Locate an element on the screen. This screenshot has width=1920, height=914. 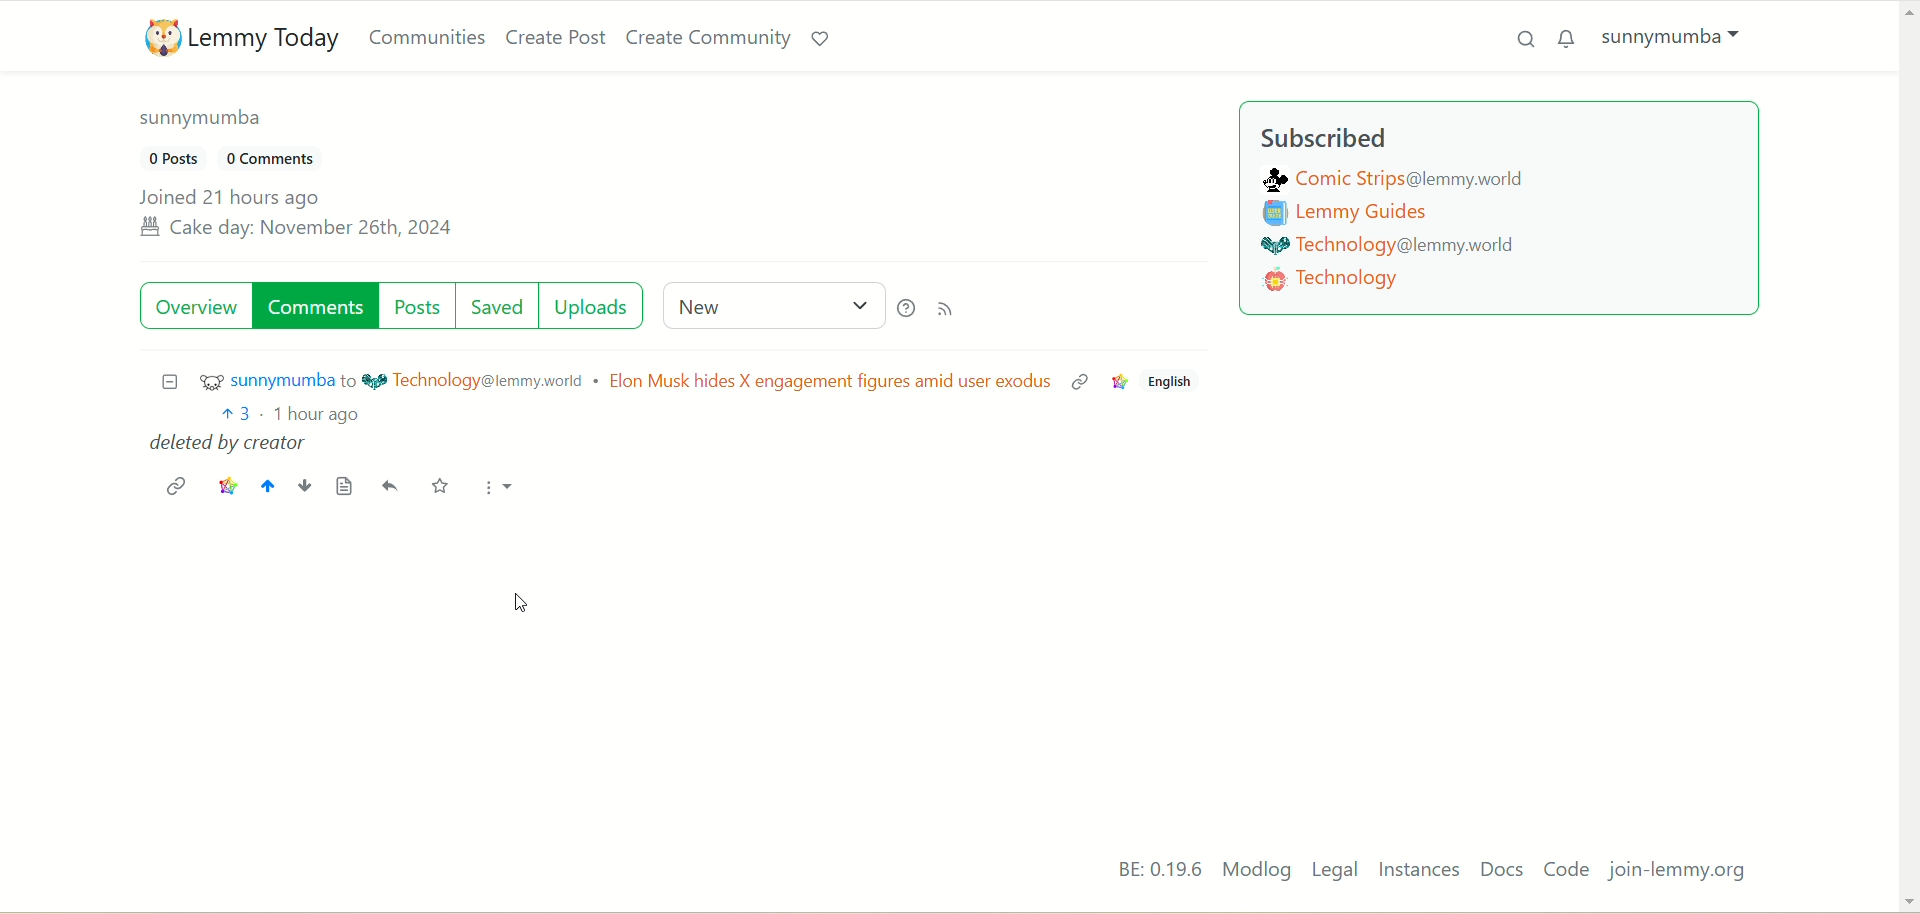
0 comments is located at coordinates (284, 161).